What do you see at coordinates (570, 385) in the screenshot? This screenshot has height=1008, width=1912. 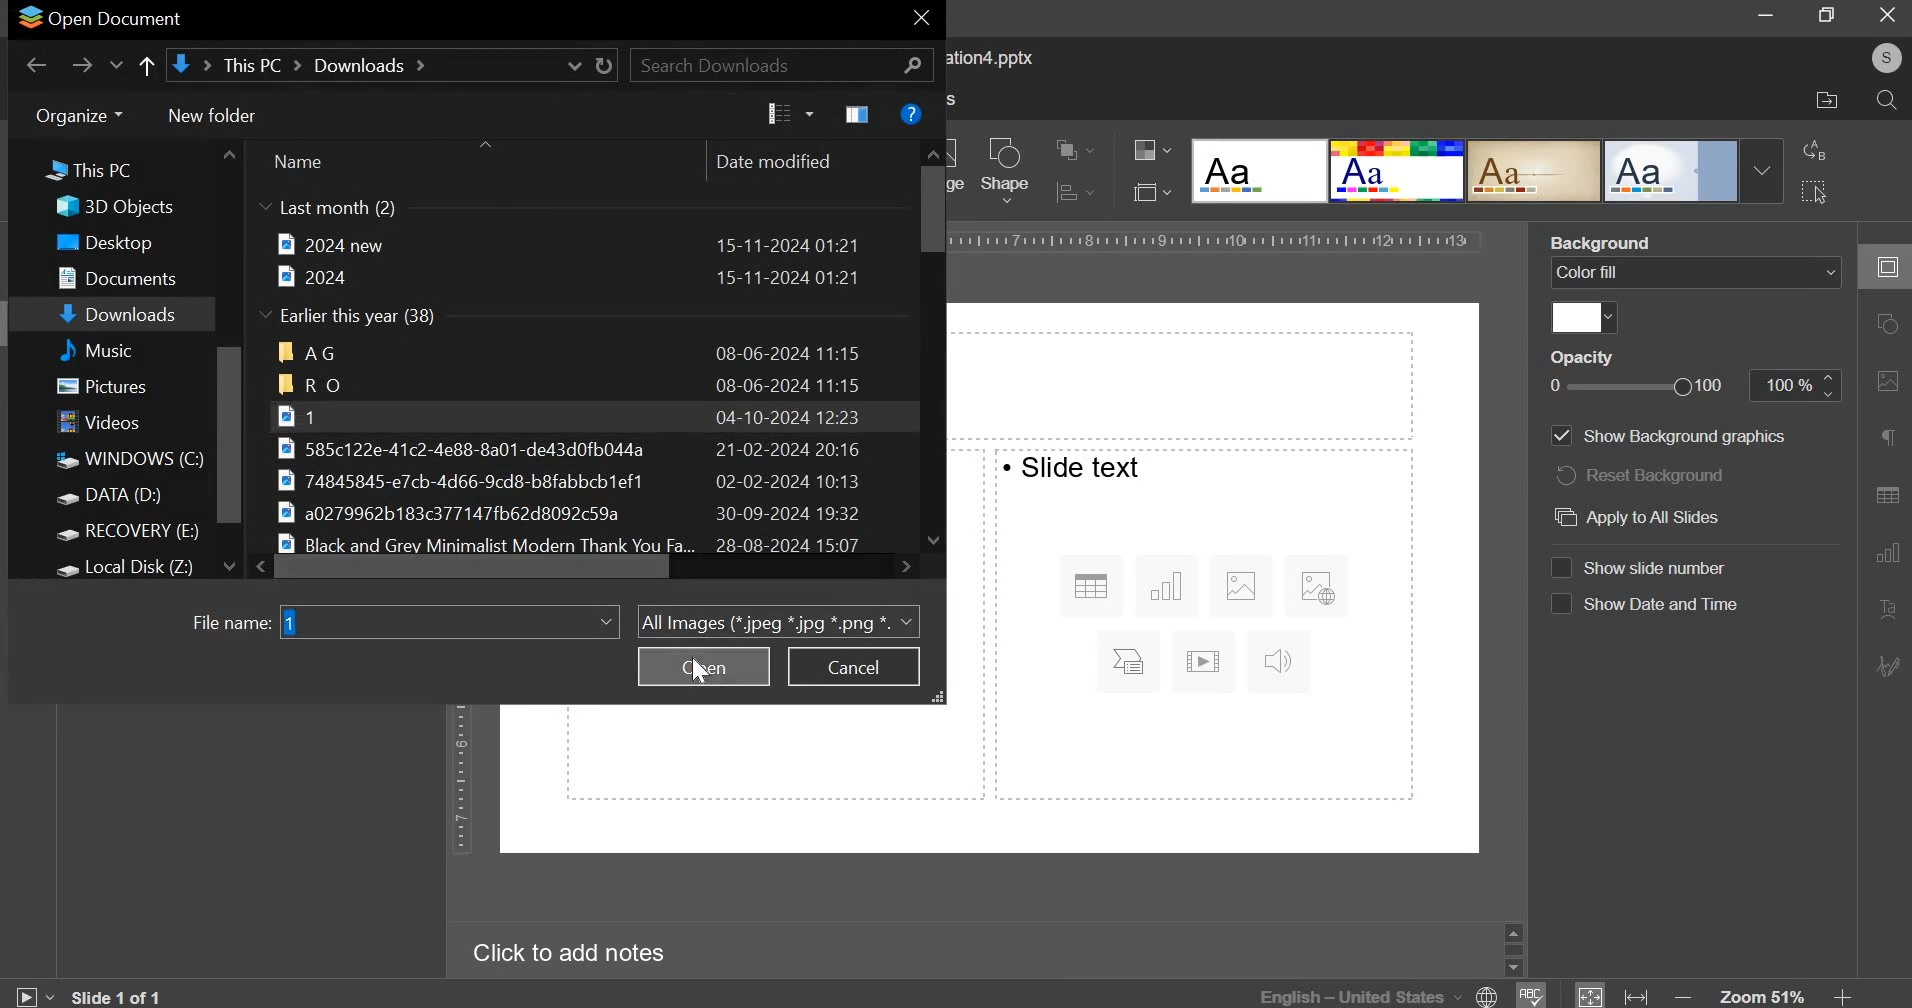 I see `Folder ` at bounding box center [570, 385].